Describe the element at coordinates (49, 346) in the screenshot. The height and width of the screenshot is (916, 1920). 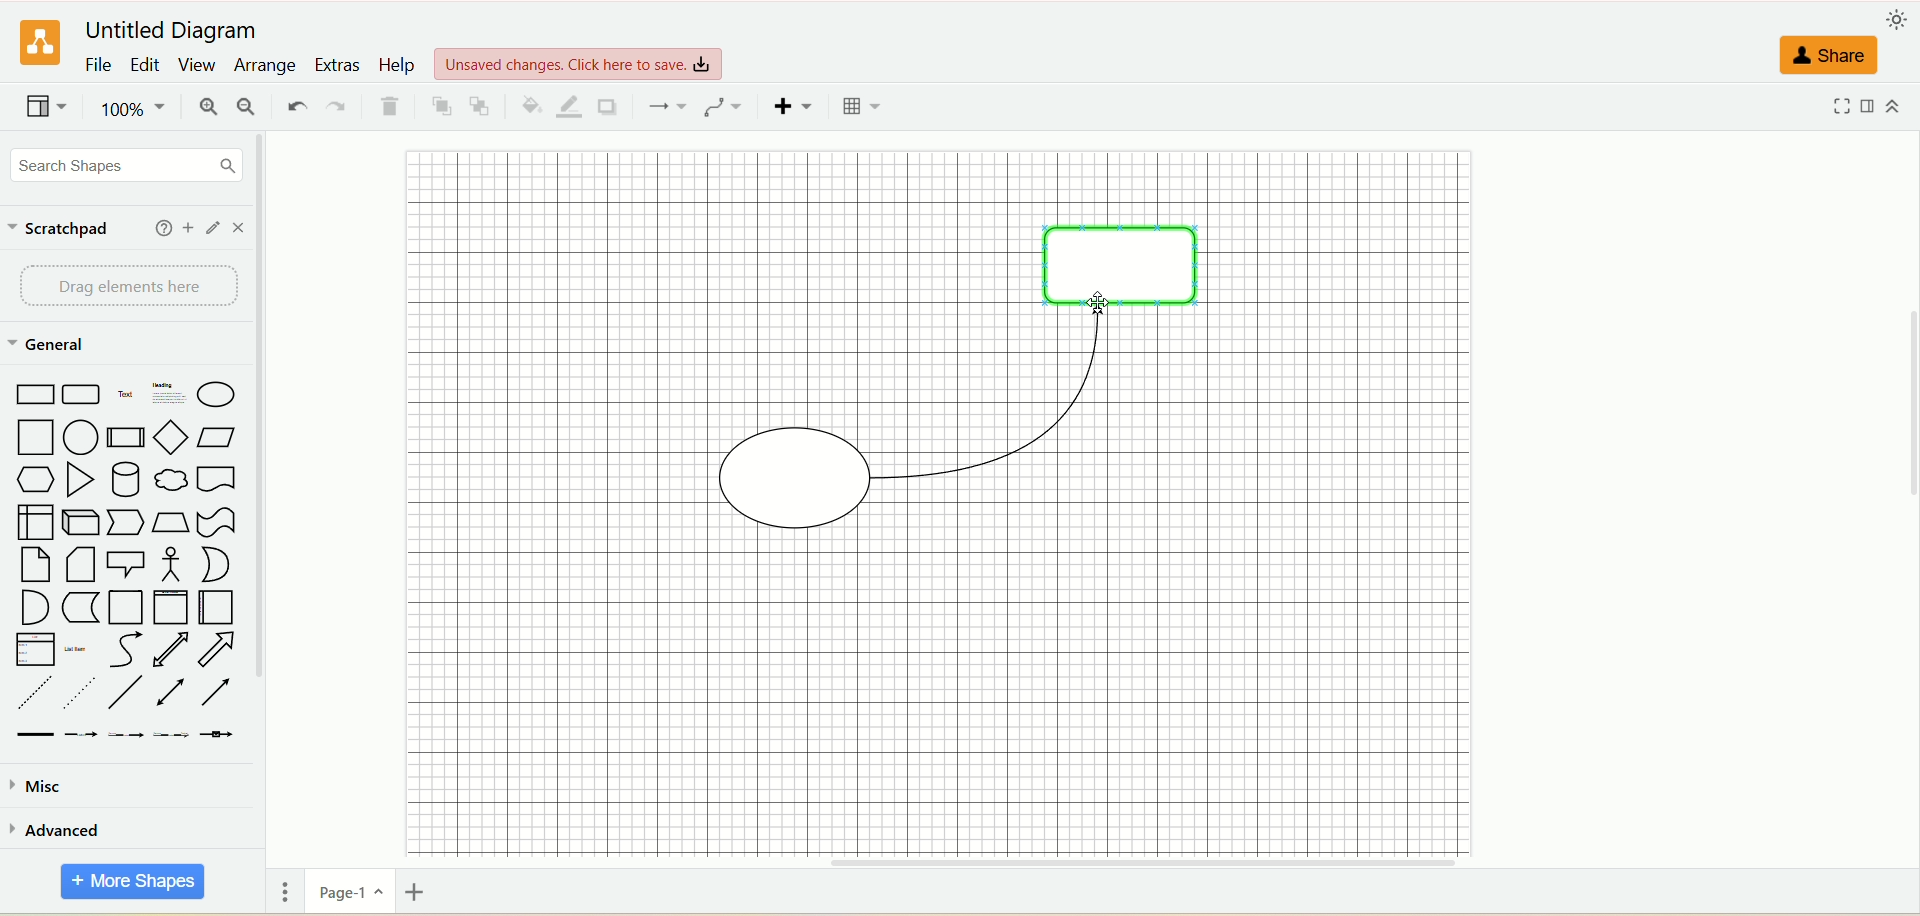
I see `general` at that location.